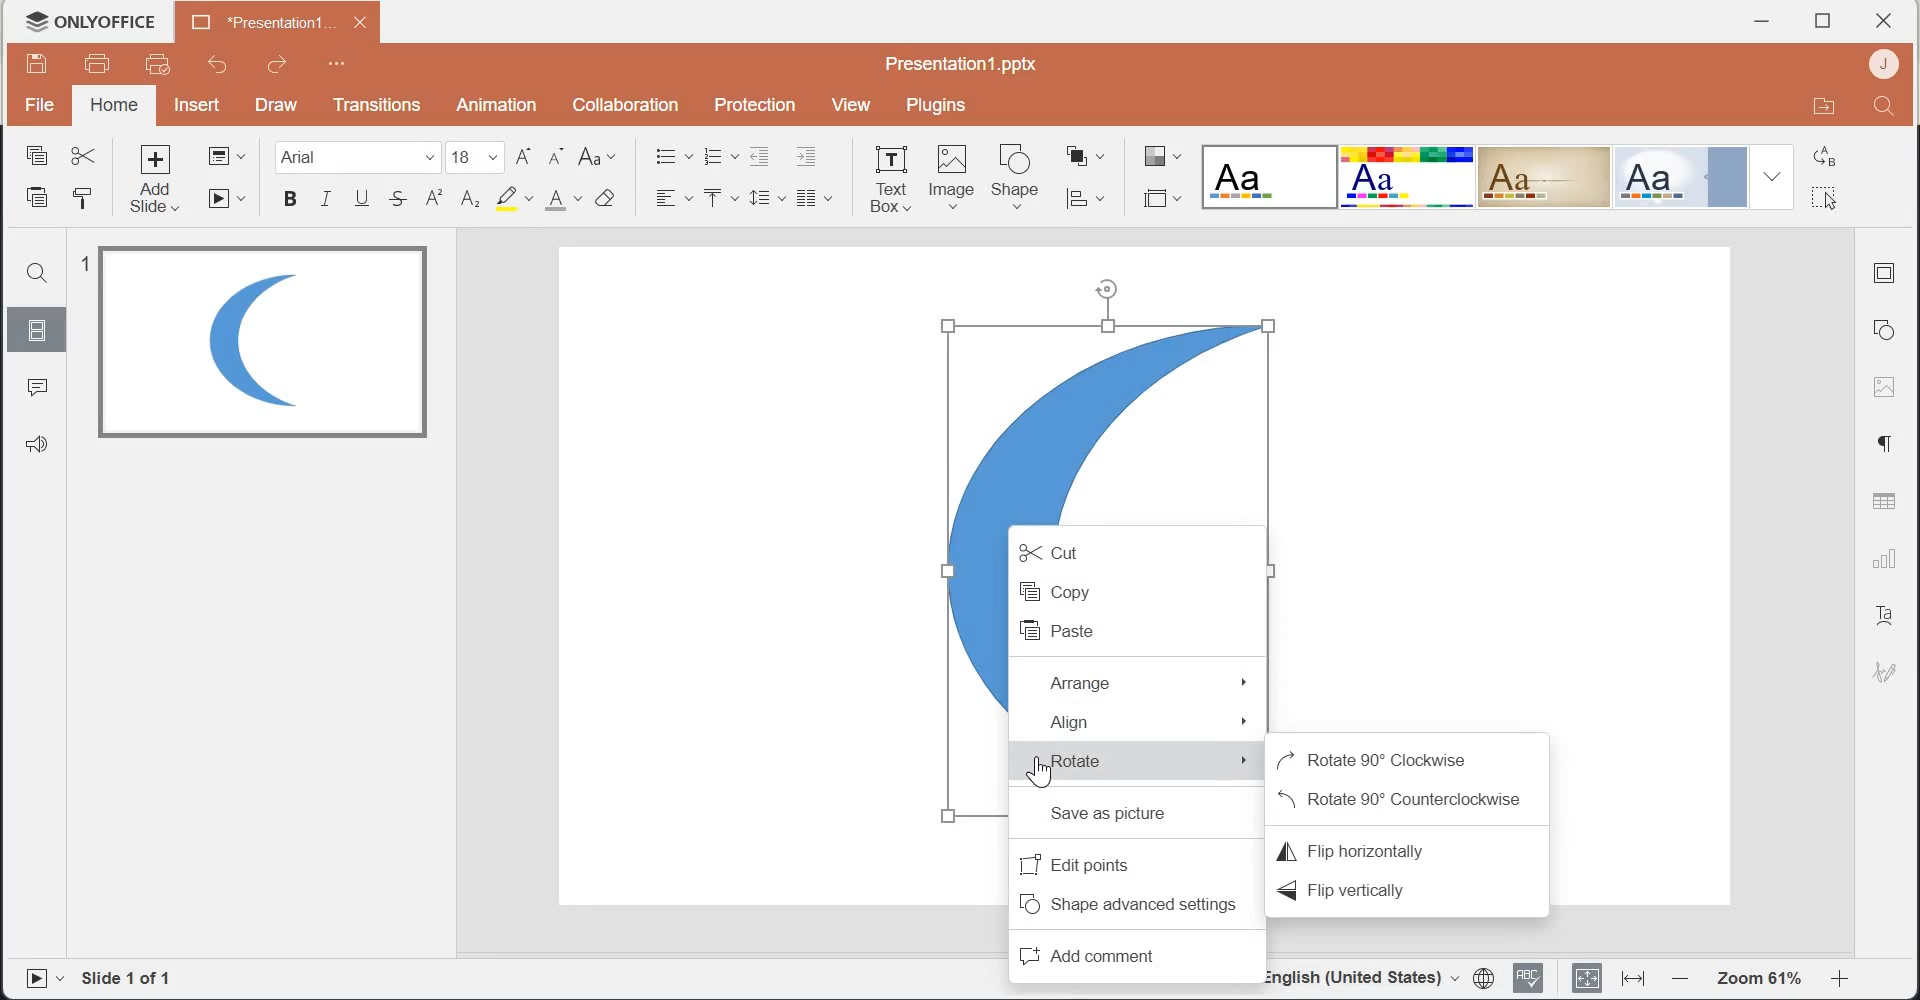  What do you see at coordinates (1486, 977) in the screenshot?
I see `Set document language` at bounding box center [1486, 977].